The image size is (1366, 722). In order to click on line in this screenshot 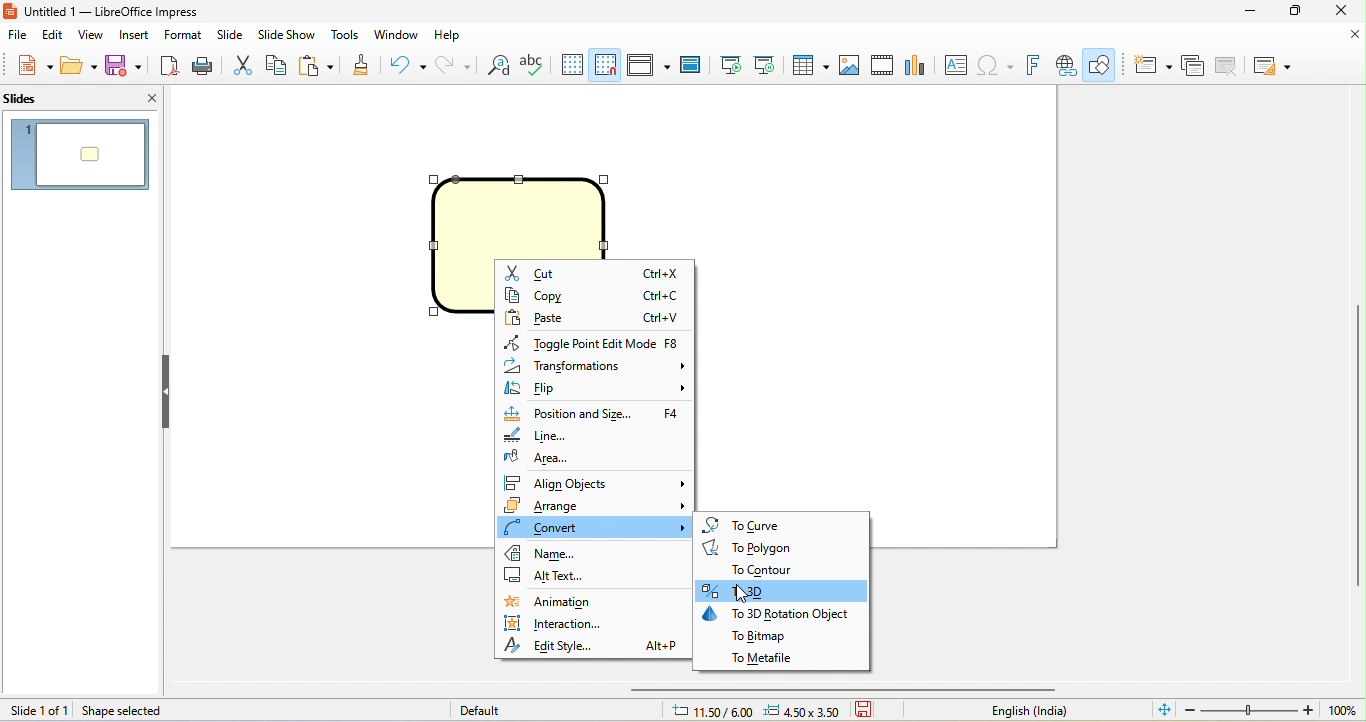, I will do `click(537, 436)`.